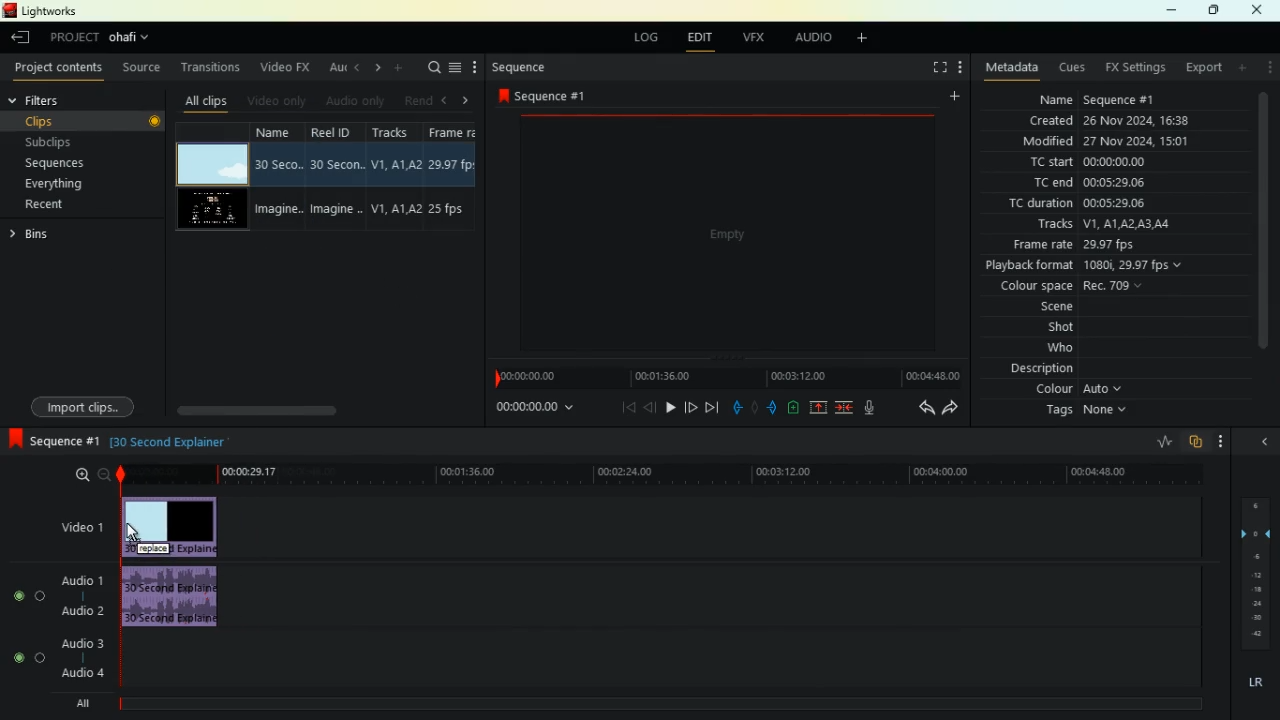 The height and width of the screenshot is (720, 1280). Describe the element at coordinates (1118, 119) in the screenshot. I see `created 26 Nov 2024 16:38` at that location.